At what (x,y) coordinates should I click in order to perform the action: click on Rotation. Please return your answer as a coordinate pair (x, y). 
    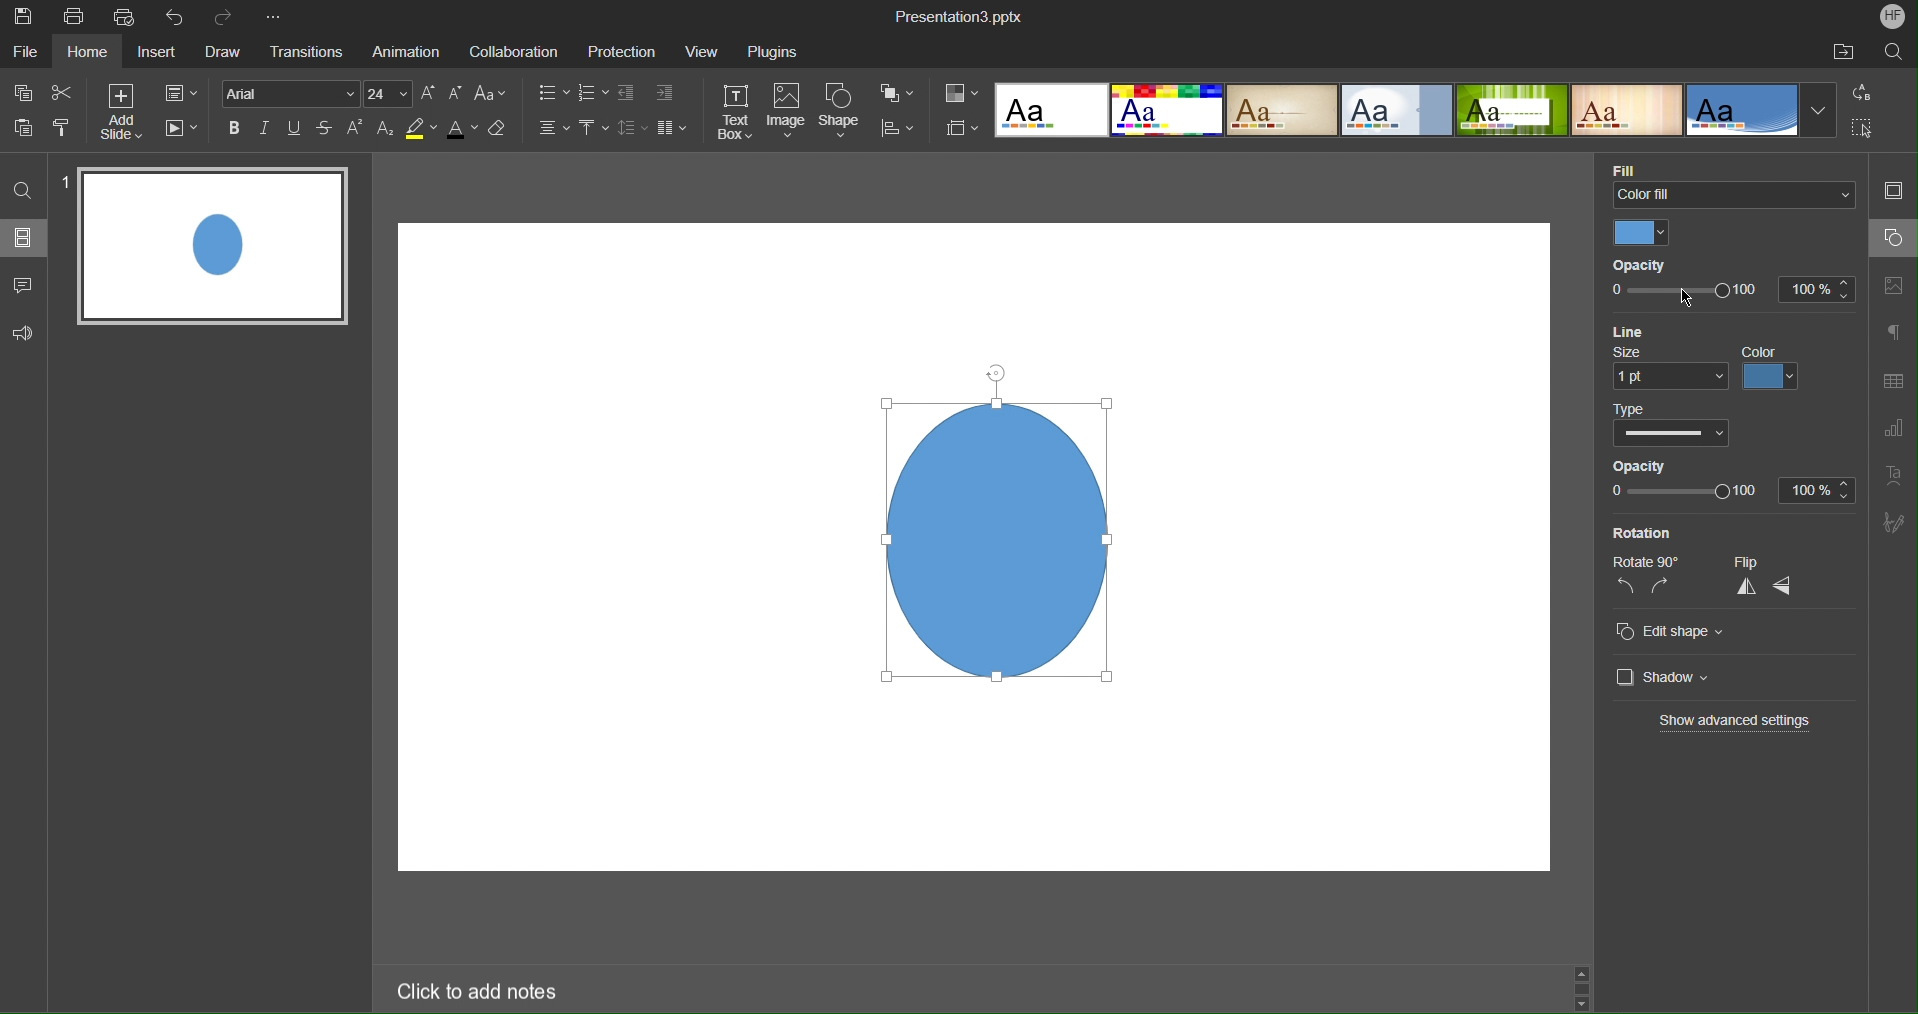
    Looking at the image, I should click on (1642, 533).